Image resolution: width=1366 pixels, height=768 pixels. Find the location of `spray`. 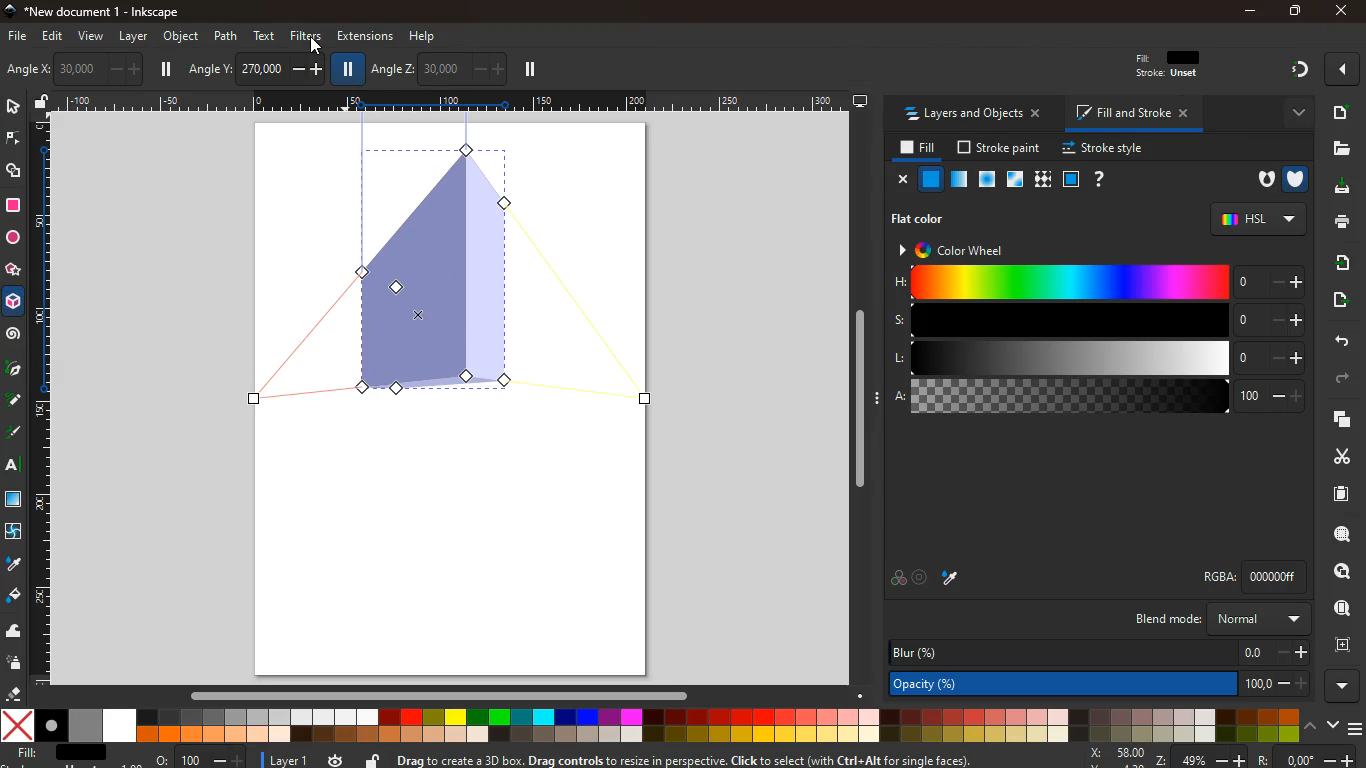

spray is located at coordinates (15, 664).